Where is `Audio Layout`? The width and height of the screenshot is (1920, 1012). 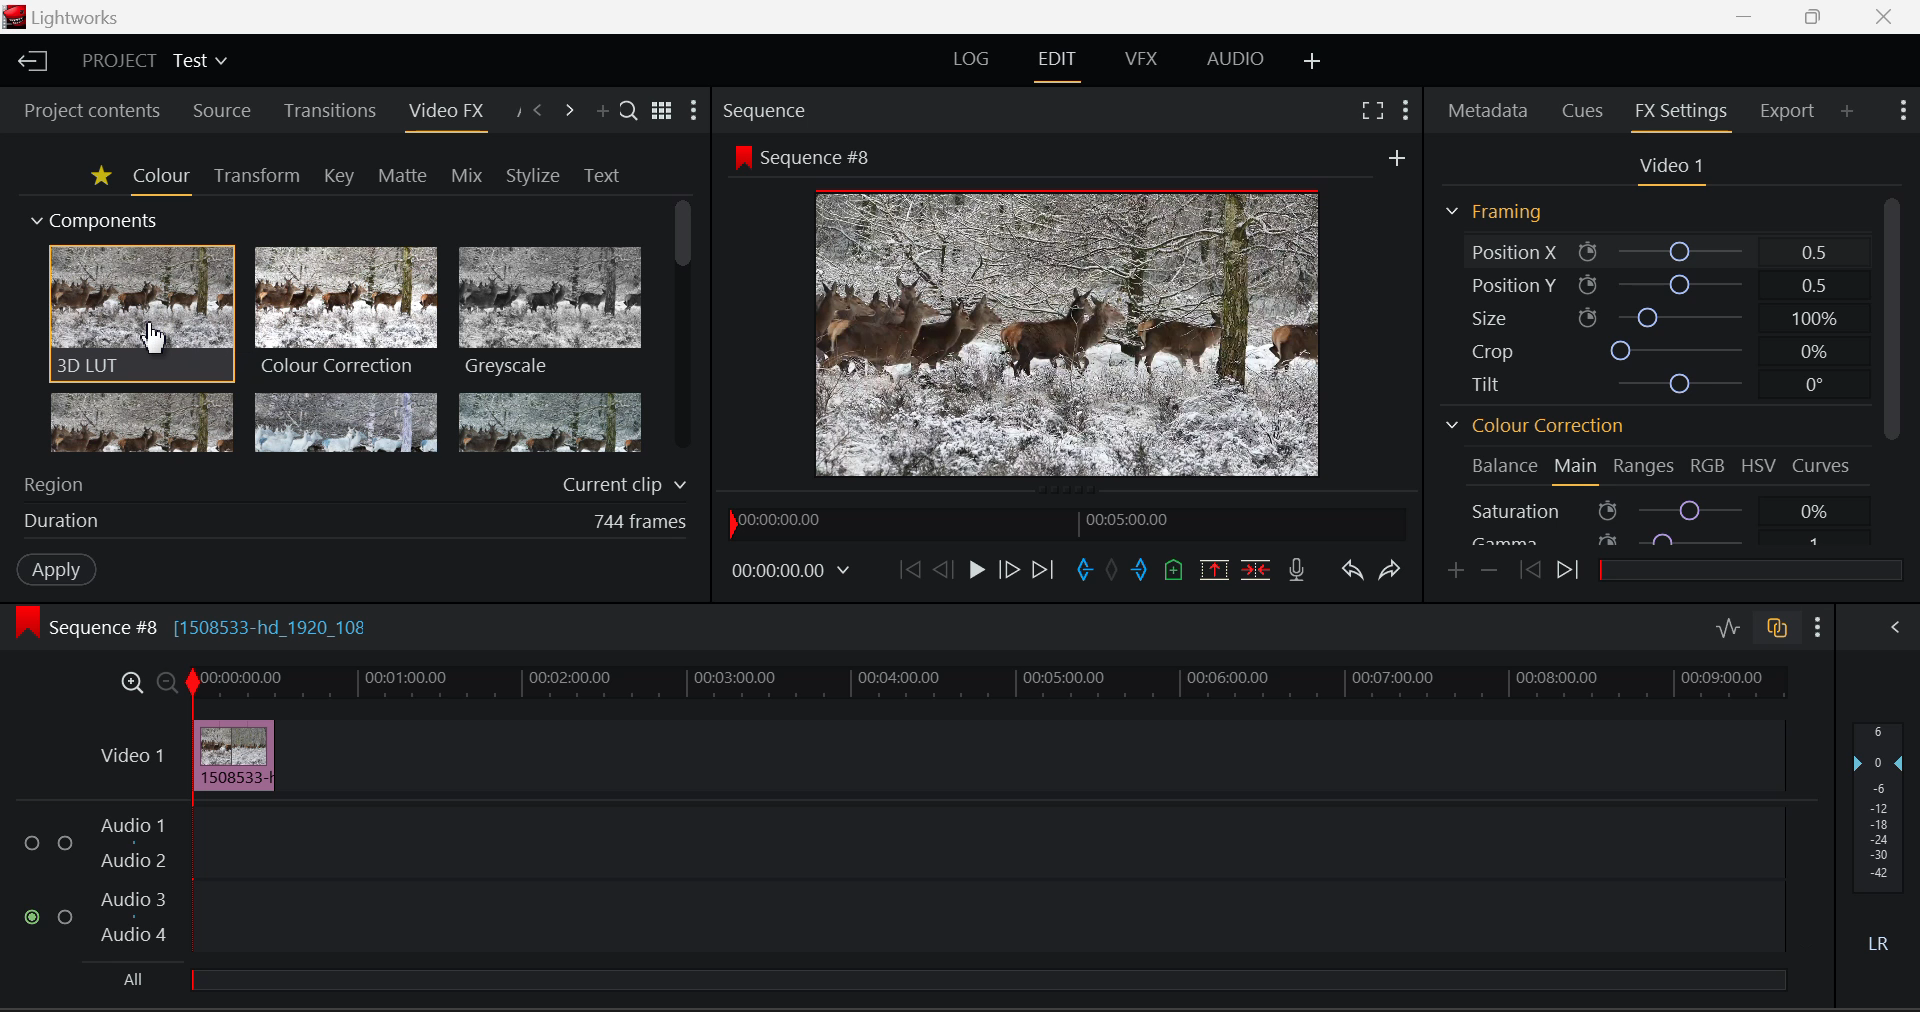
Audio Layout is located at coordinates (1232, 60).